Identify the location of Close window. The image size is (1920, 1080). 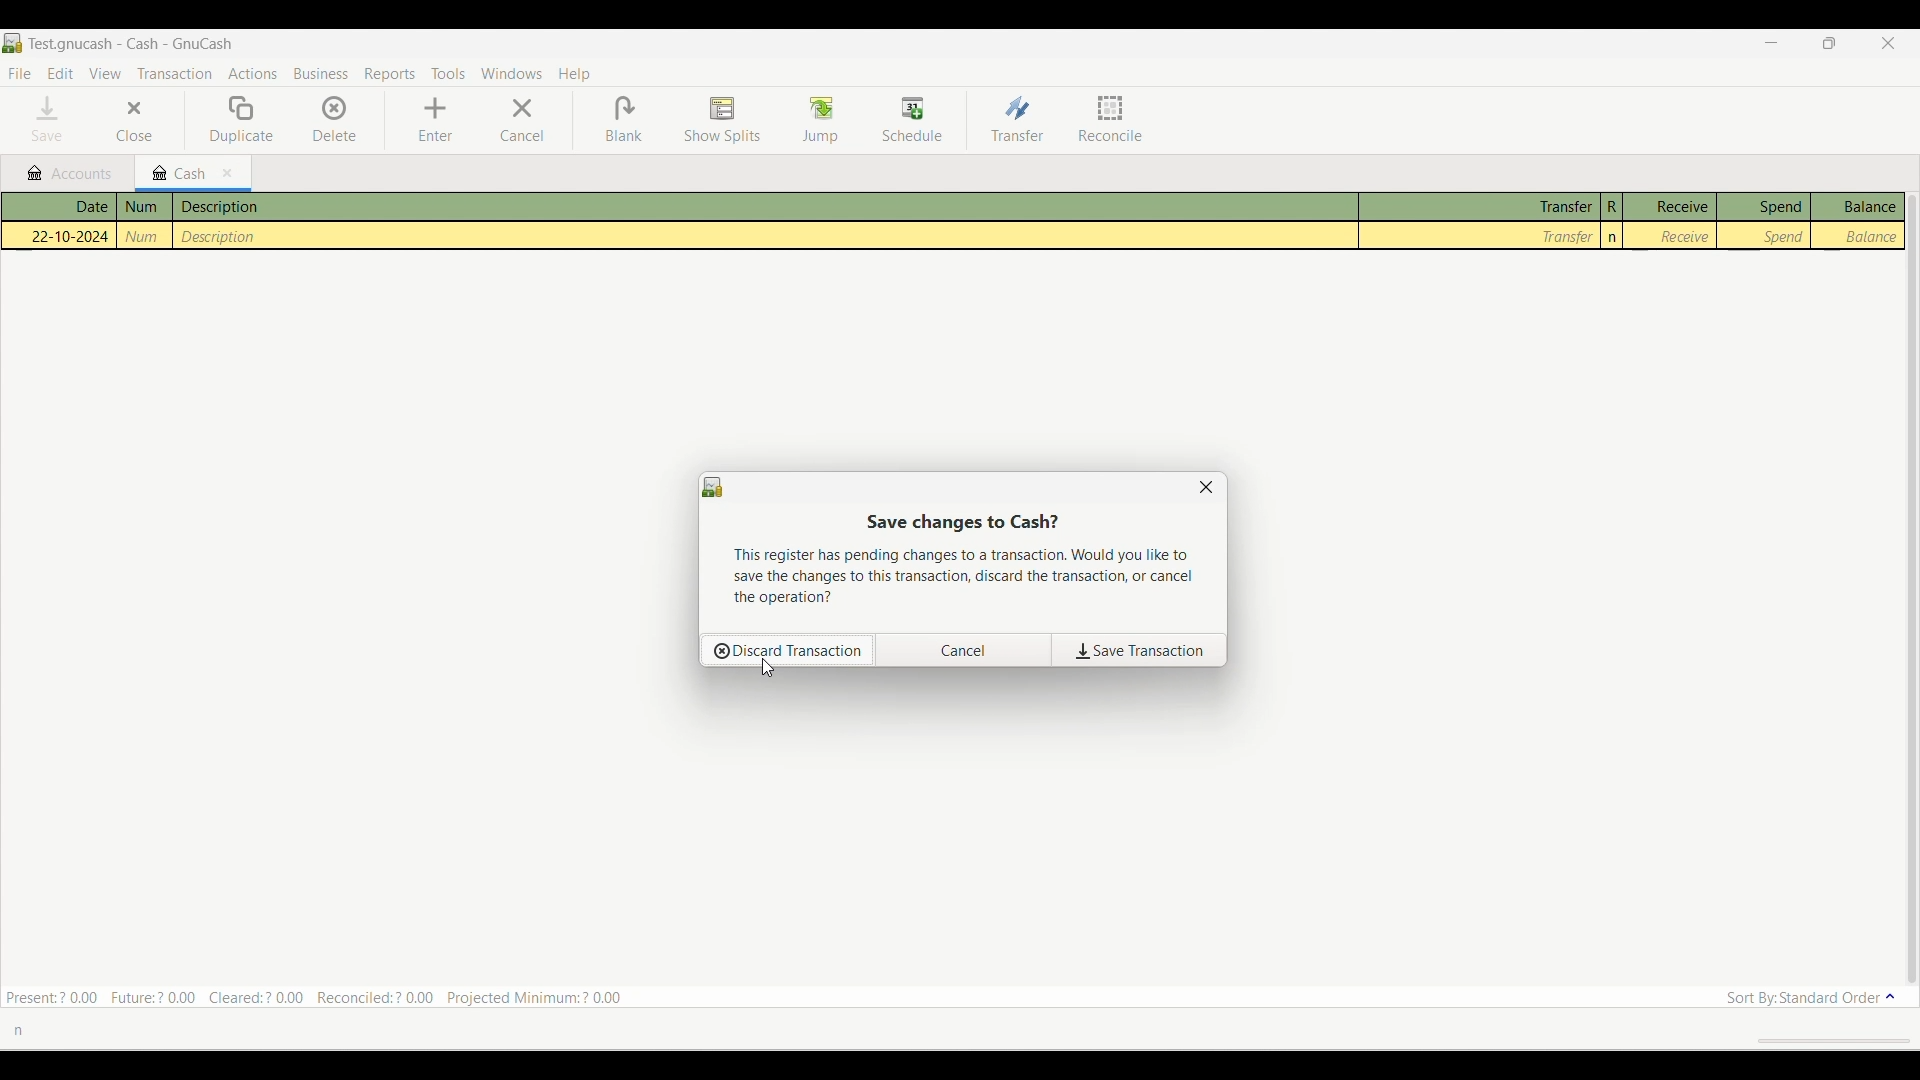
(1206, 487).